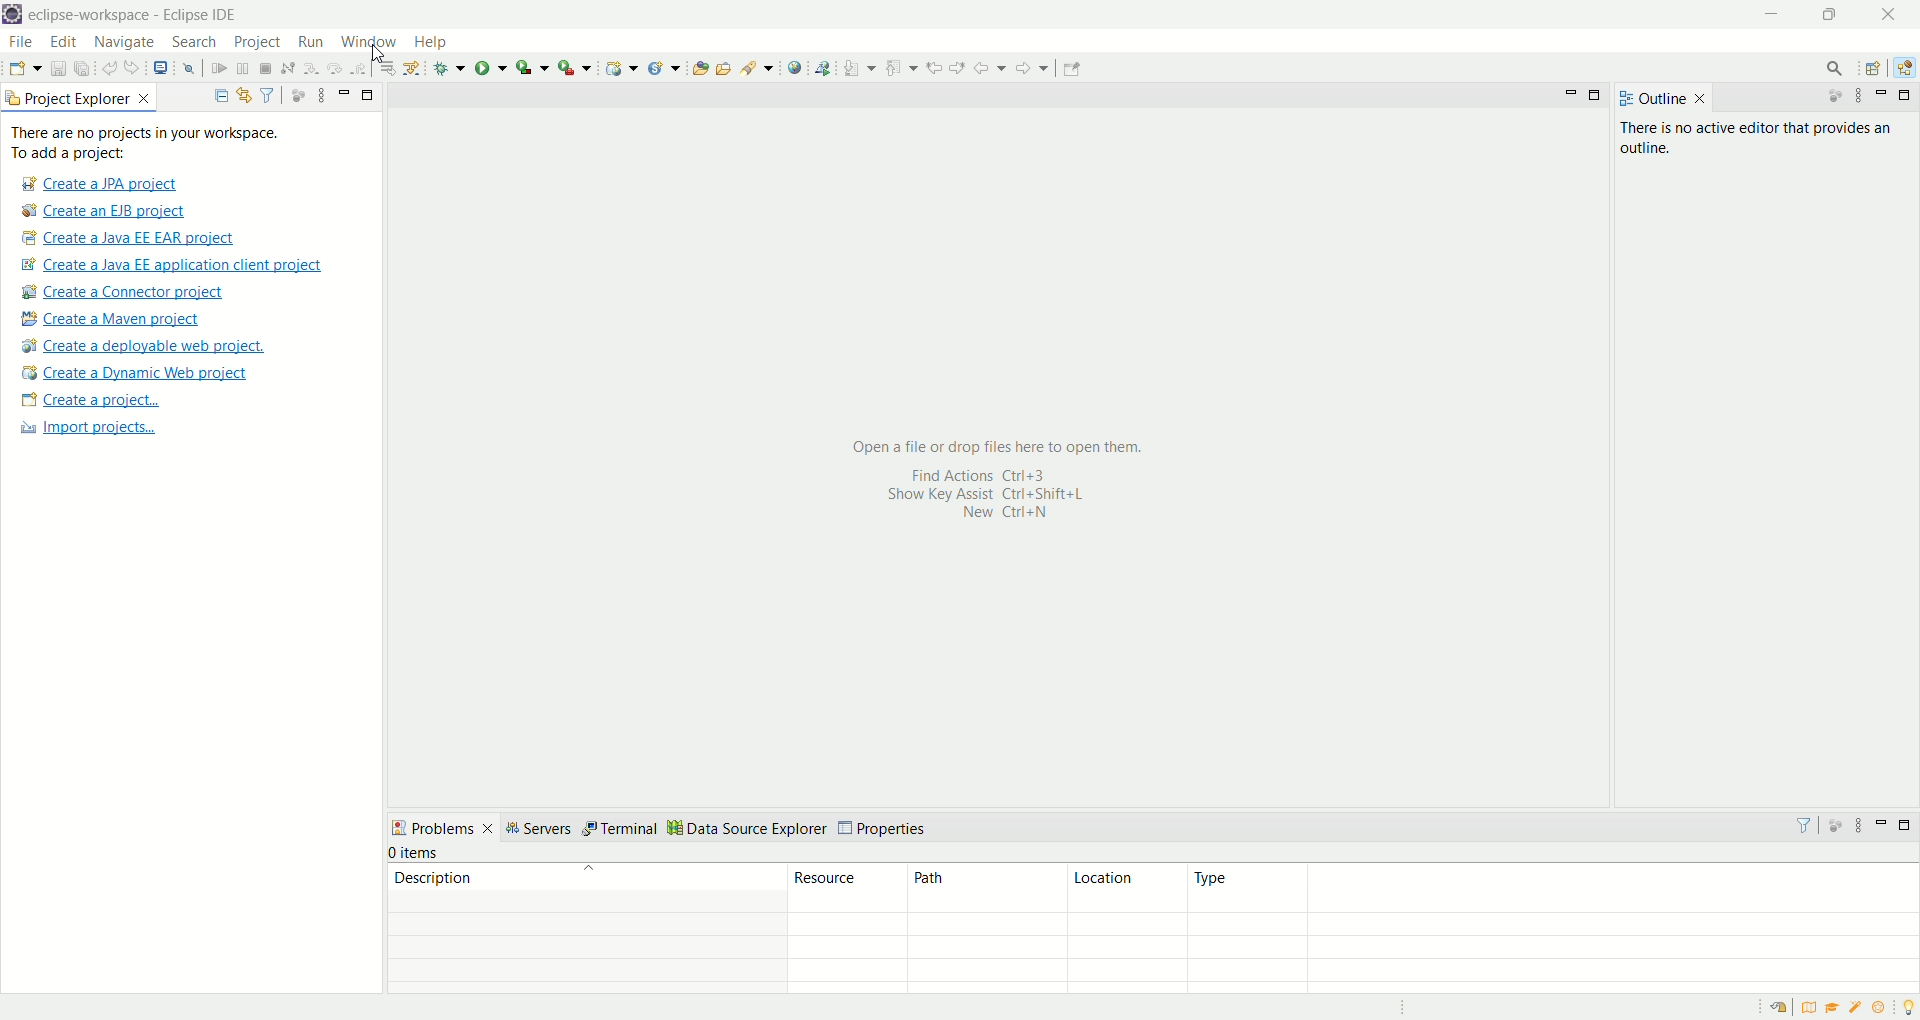 The image size is (1920, 1020). I want to click on minimize, so click(1885, 95).